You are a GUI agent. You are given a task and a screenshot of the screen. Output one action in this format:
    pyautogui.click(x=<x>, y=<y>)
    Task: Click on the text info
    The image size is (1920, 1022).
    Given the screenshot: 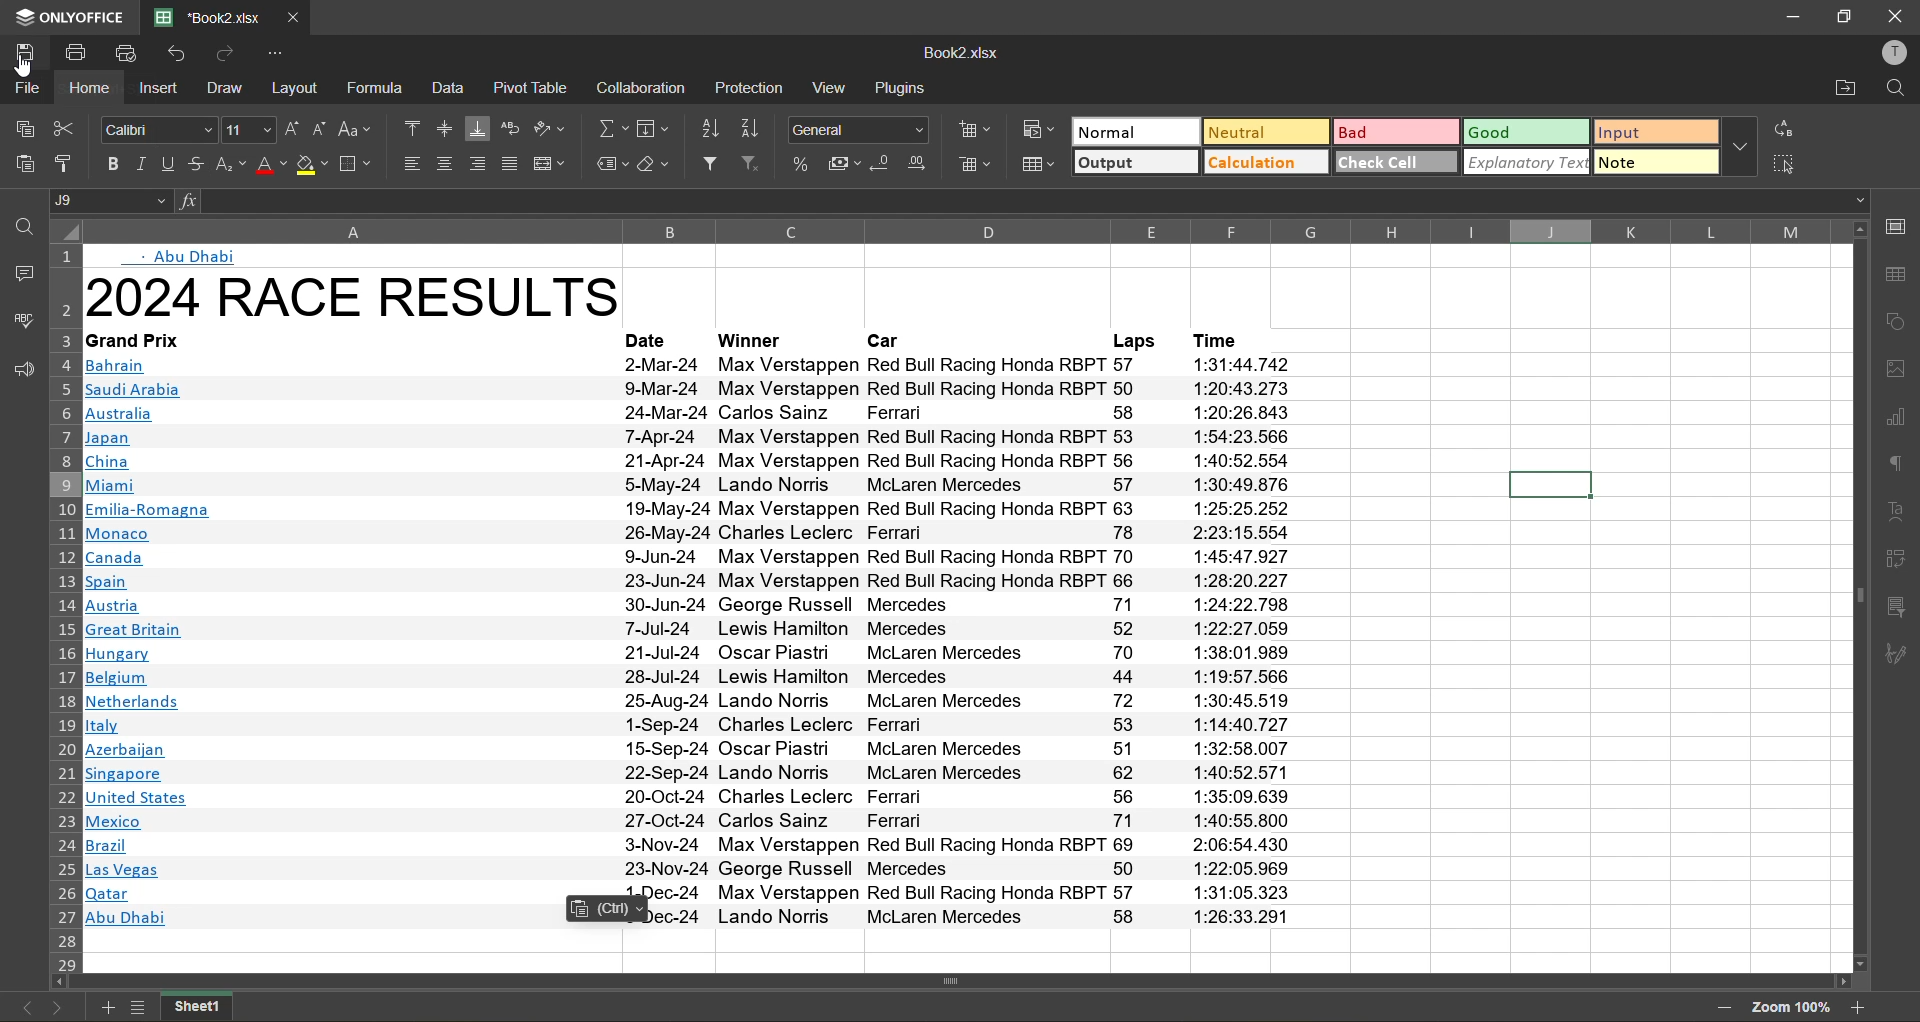 What is the action you would take?
    pyautogui.click(x=691, y=533)
    